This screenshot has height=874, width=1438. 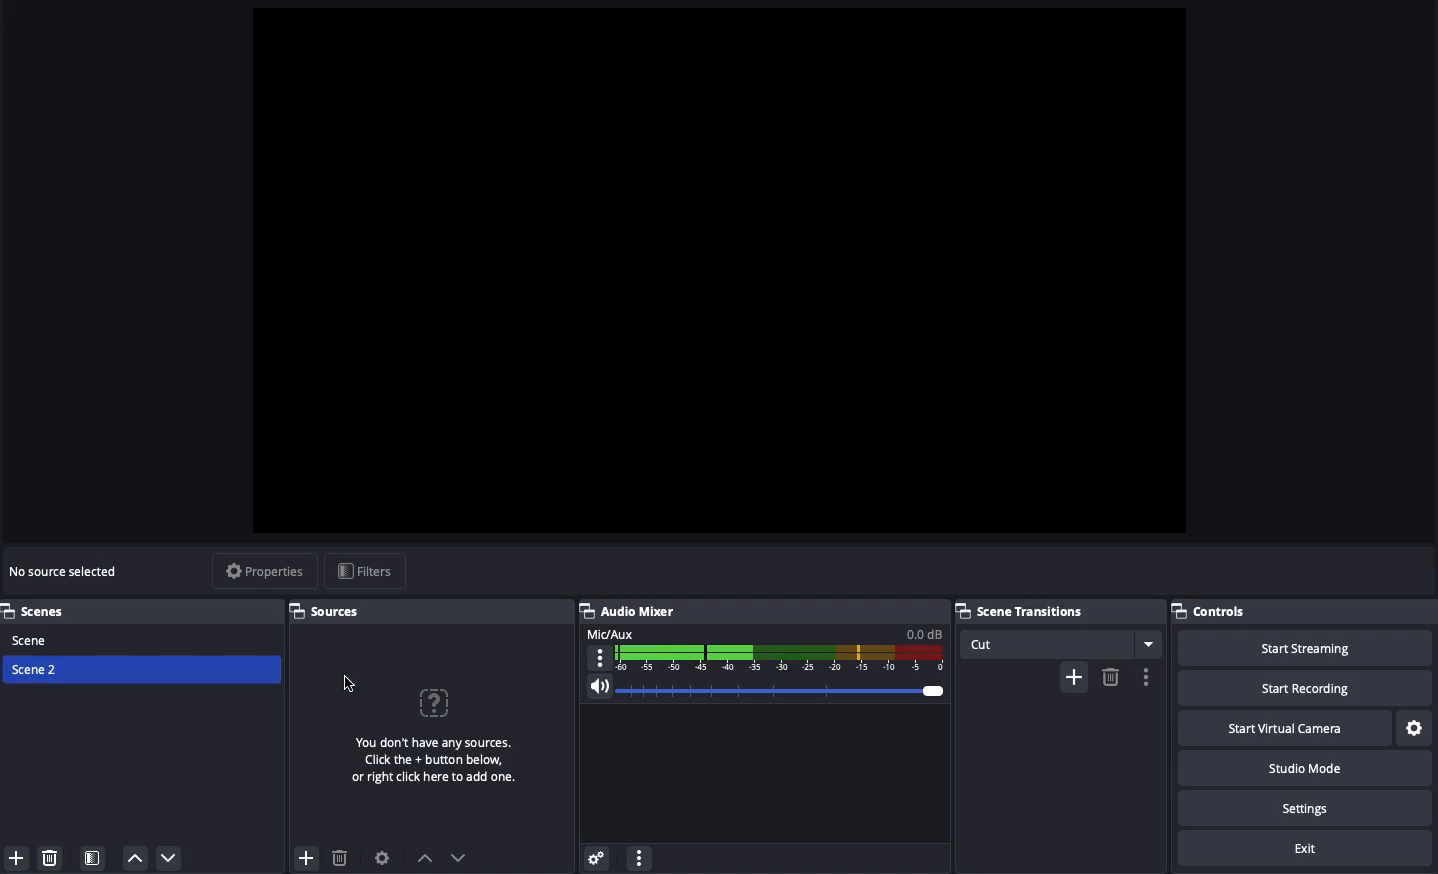 I want to click on Properties, so click(x=264, y=570).